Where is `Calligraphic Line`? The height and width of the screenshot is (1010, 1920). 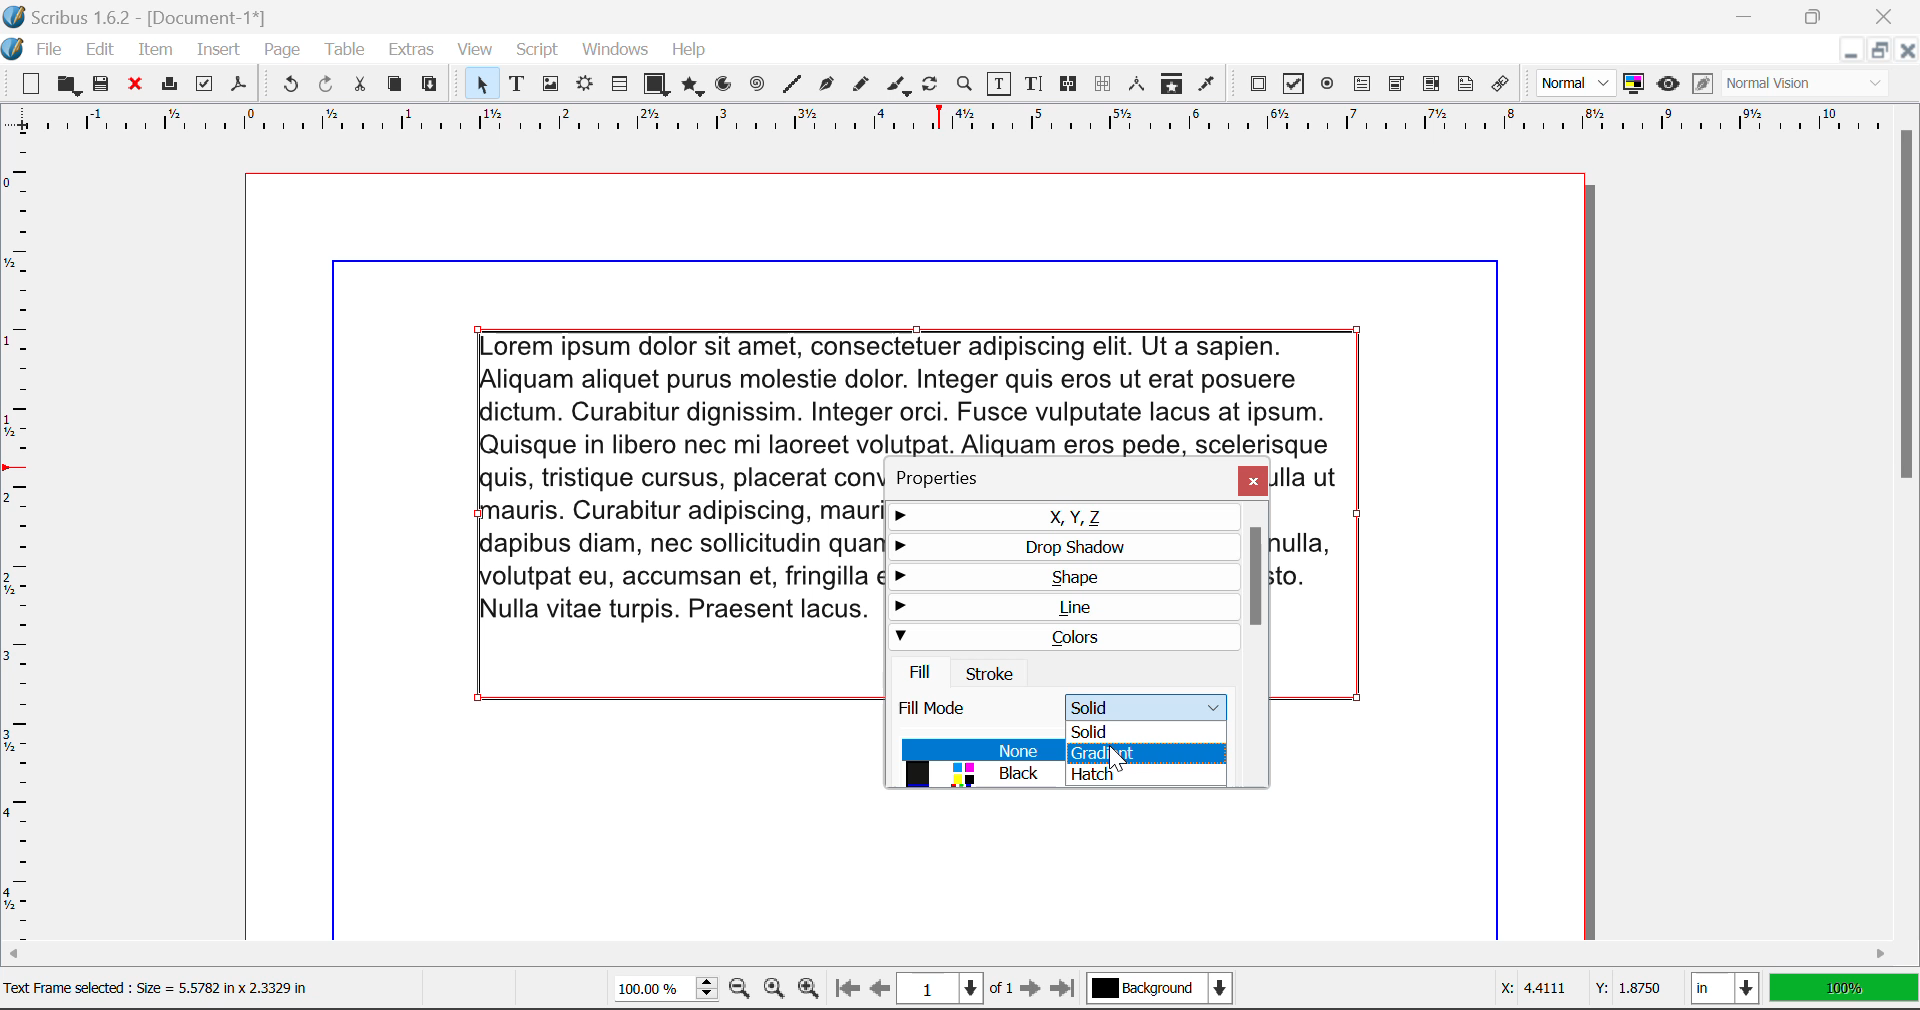 Calligraphic Line is located at coordinates (900, 88).